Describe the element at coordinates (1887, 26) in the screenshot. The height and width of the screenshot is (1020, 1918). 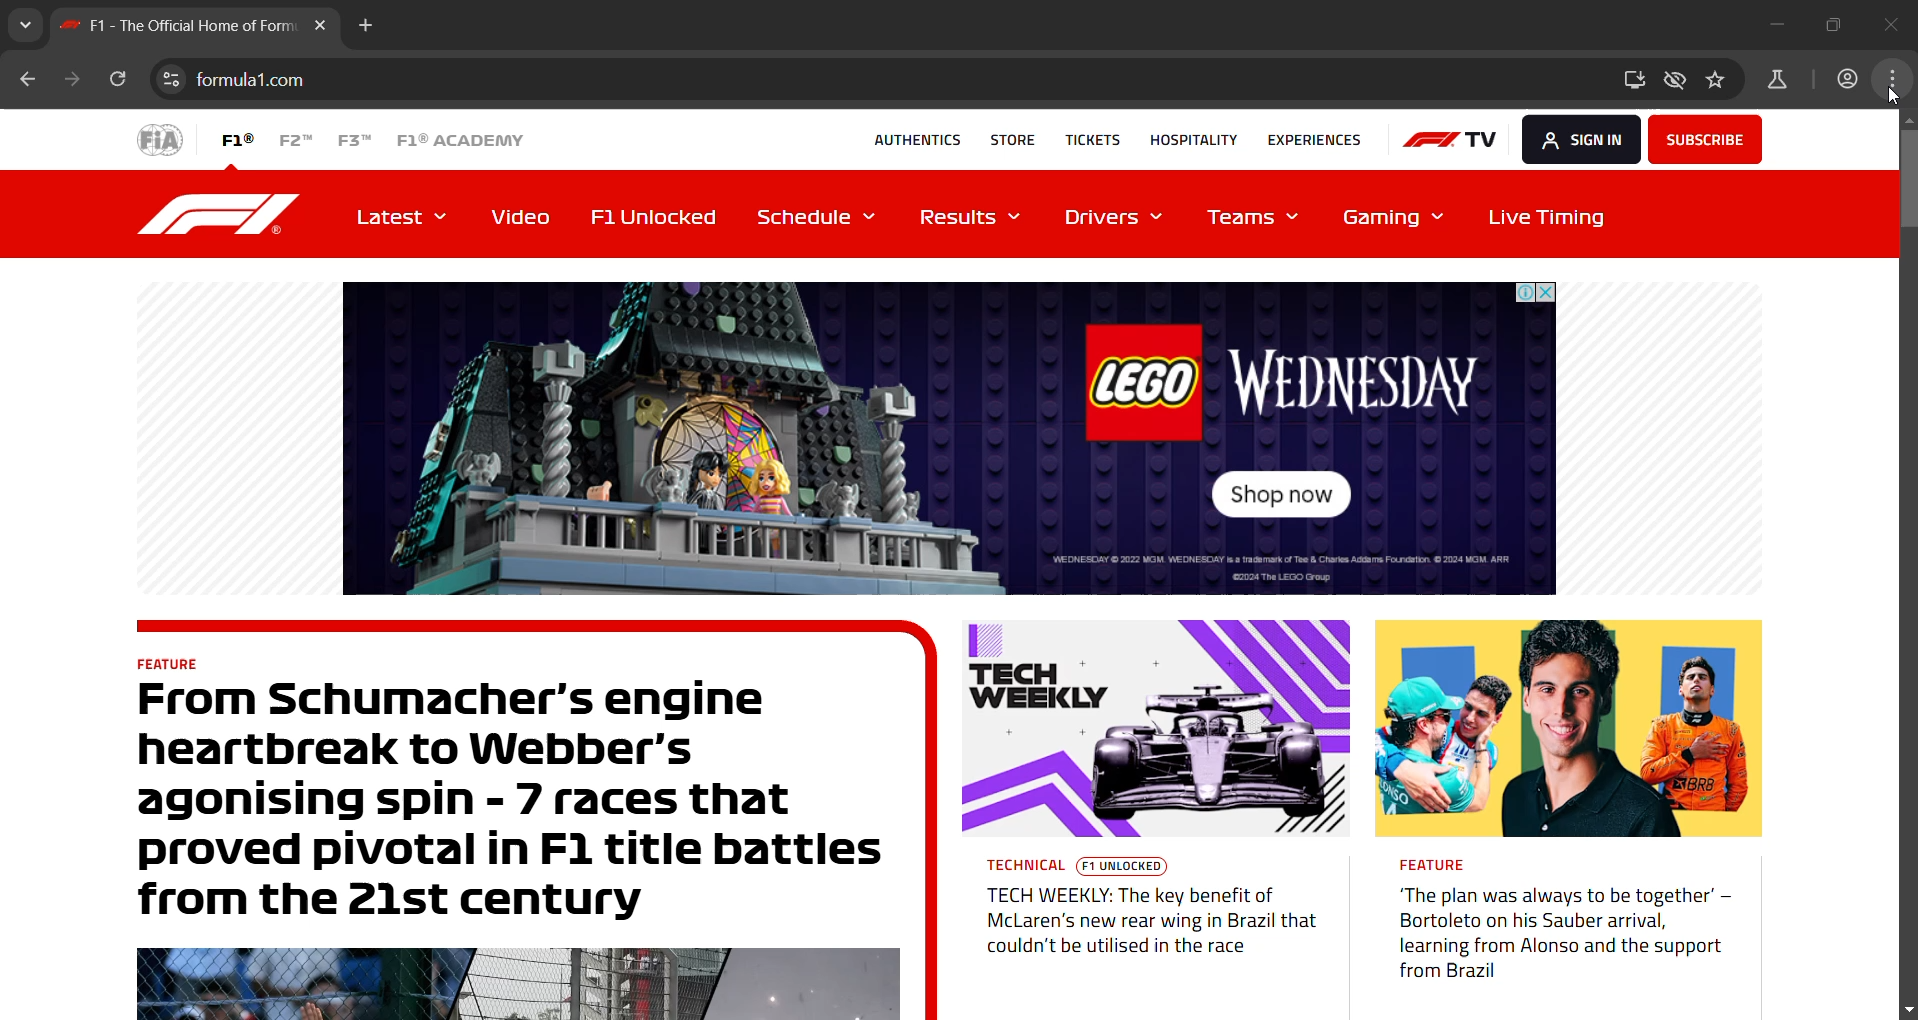
I see `close` at that location.